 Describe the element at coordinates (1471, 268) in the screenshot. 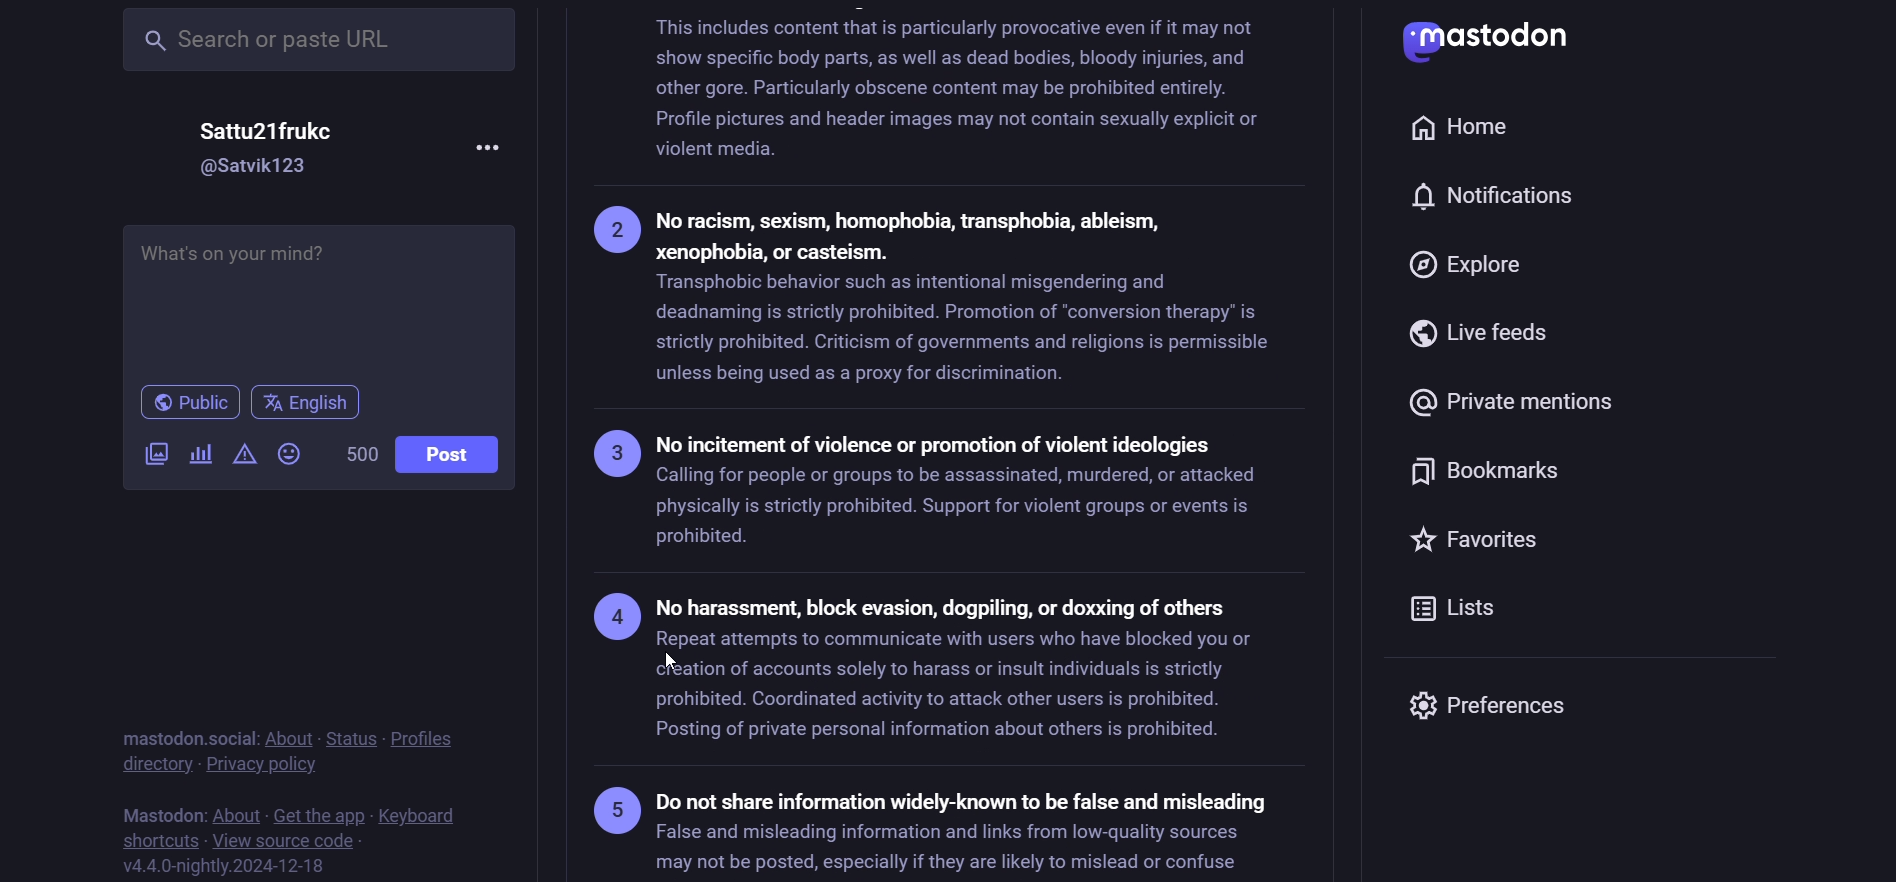

I see `explore` at that location.